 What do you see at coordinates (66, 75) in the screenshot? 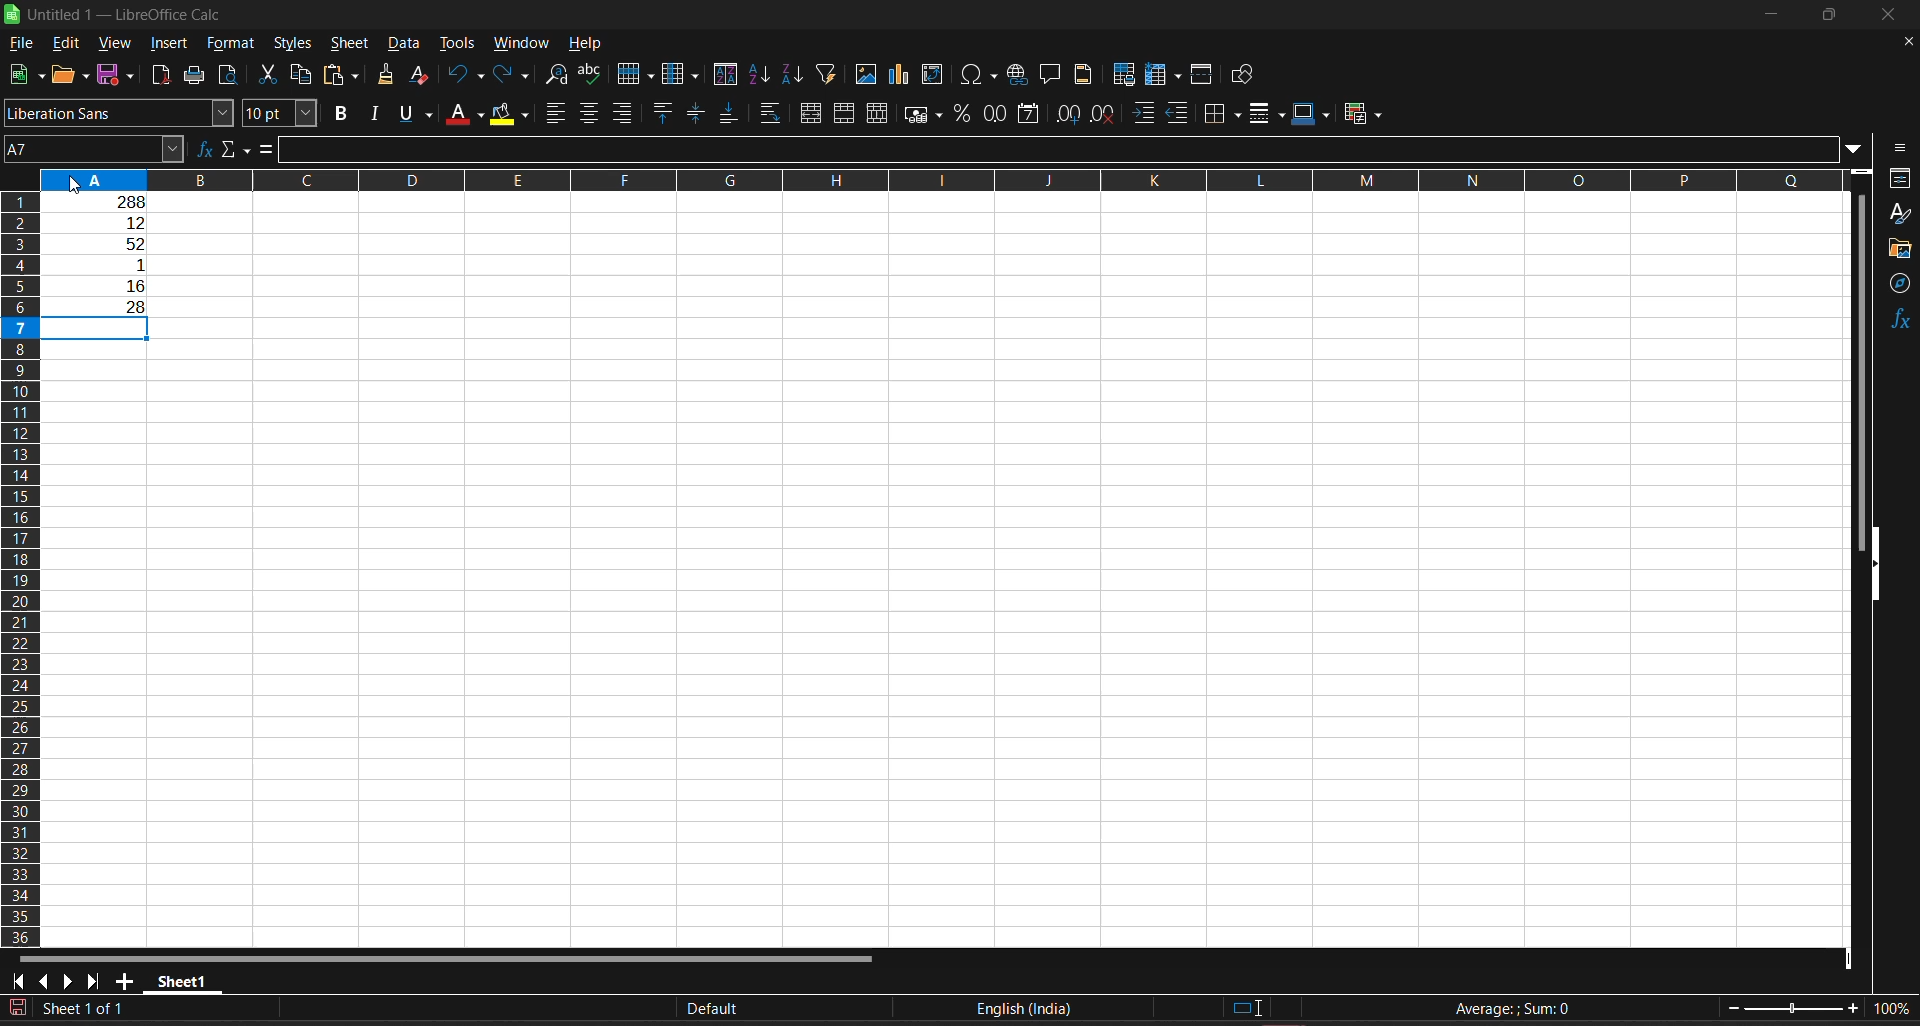
I see `open` at bounding box center [66, 75].